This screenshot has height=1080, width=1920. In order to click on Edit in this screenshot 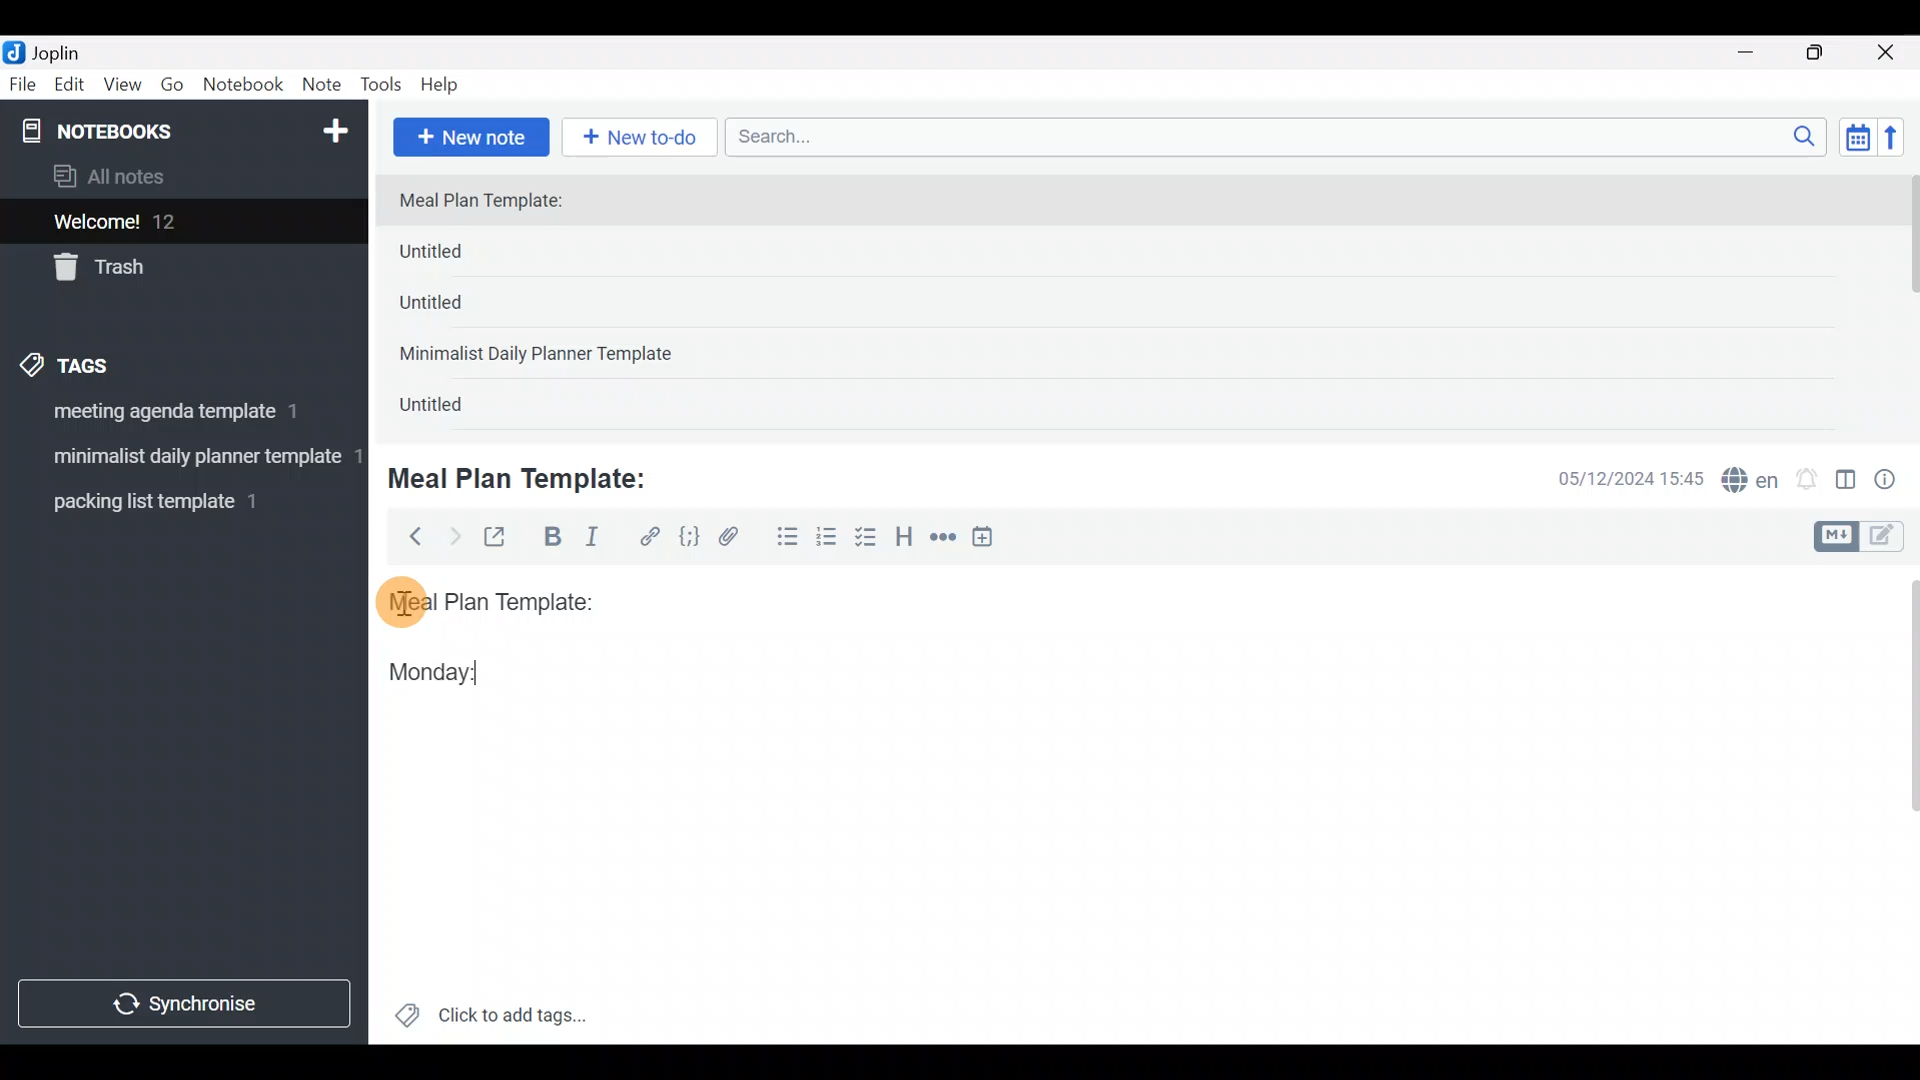, I will do `click(70, 88)`.